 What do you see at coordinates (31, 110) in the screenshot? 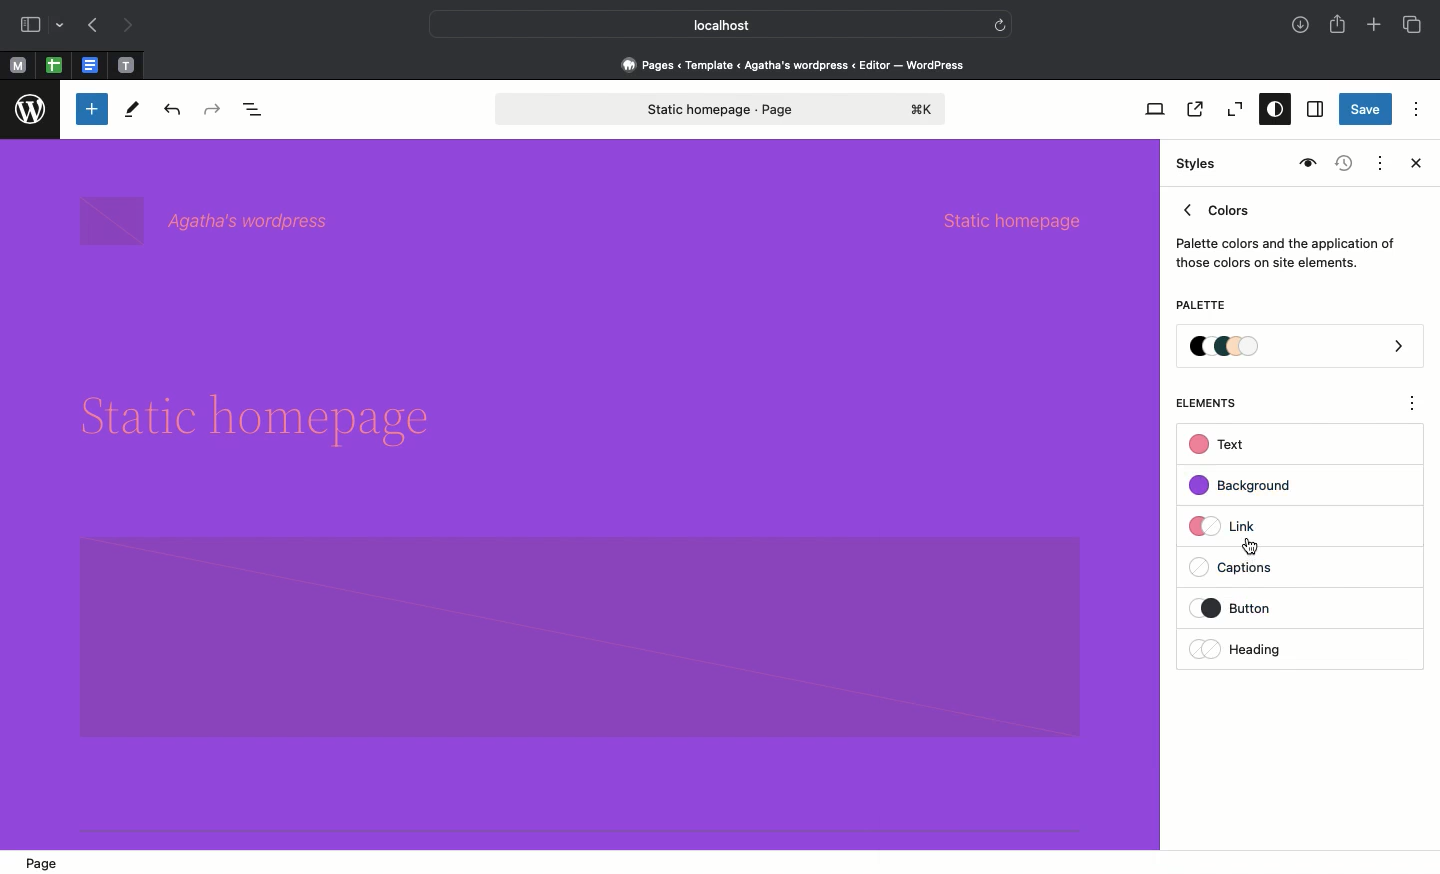
I see `wordpress` at bounding box center [31, 110].